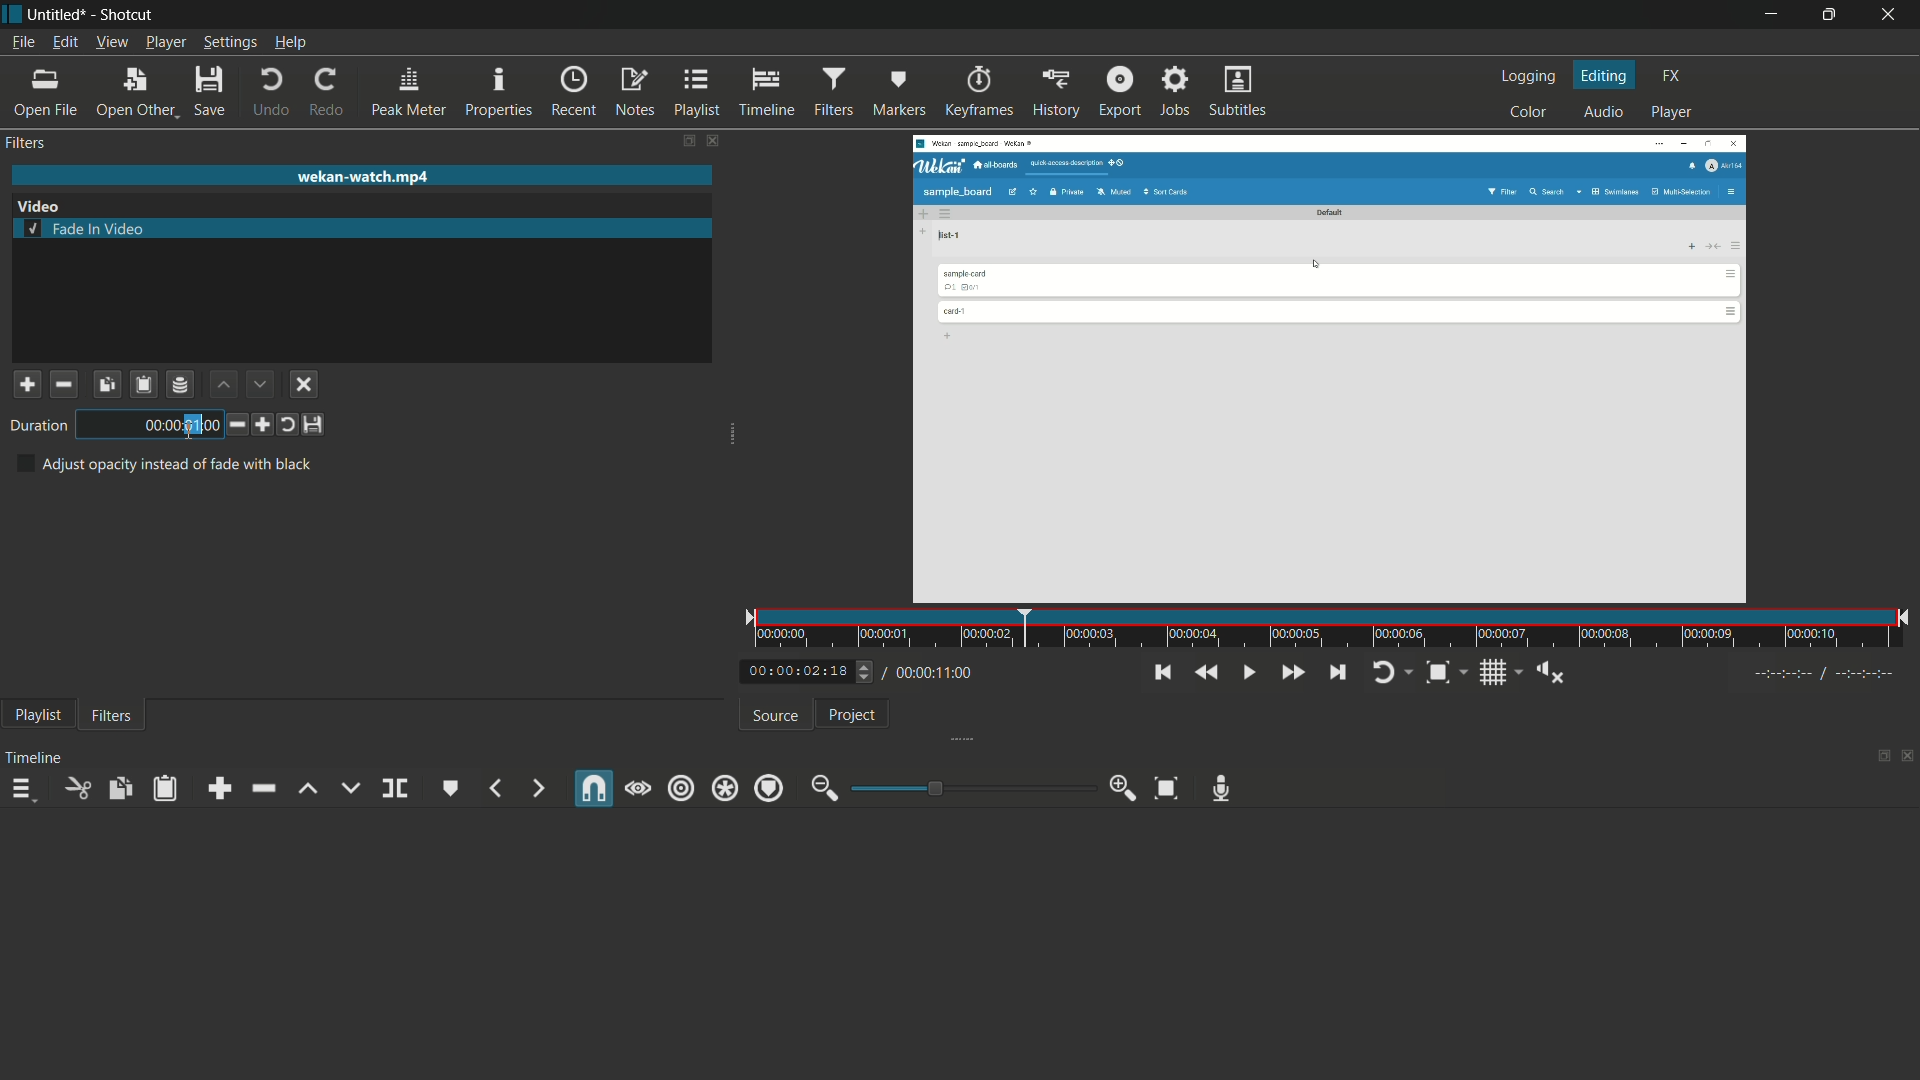 The height and width of the screenshot is (1080, 1920). Describe the element at coordinates (123, 15) in the screenshot. I see `app name` at that location.